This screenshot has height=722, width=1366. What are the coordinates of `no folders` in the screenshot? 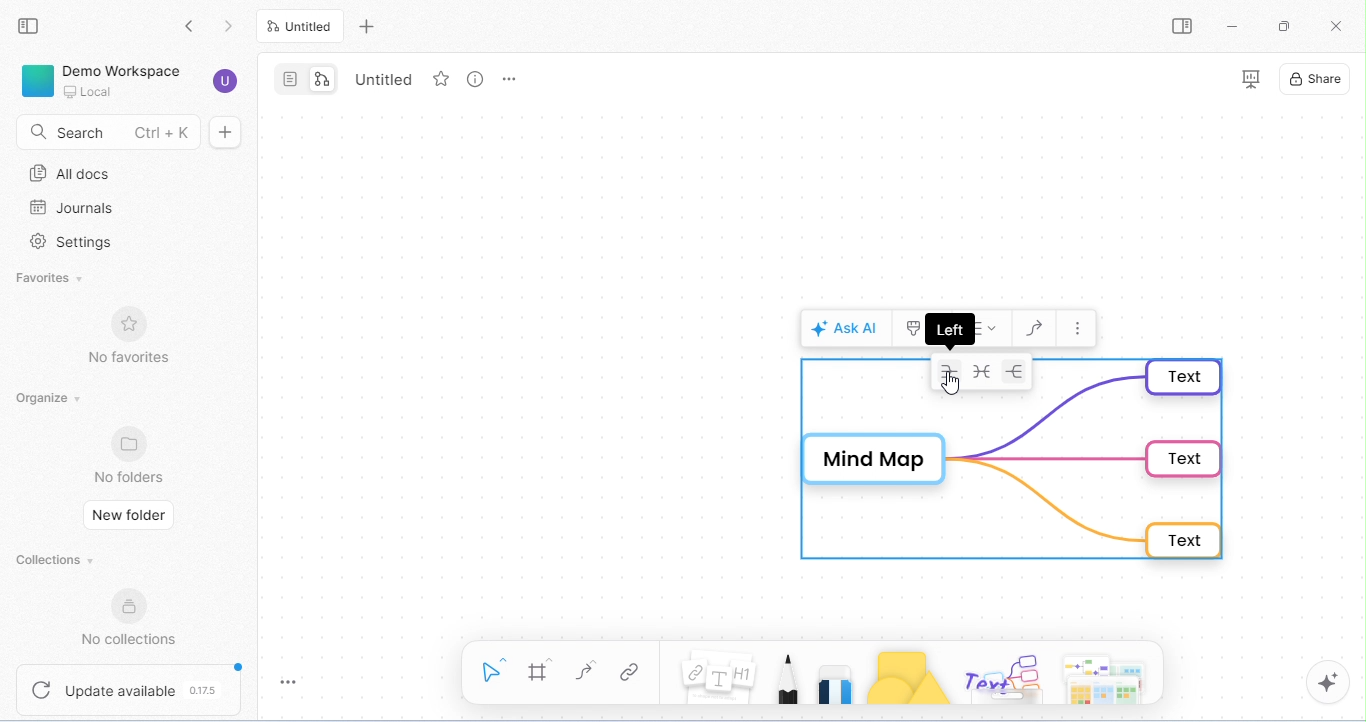 It's located at (132, 454).